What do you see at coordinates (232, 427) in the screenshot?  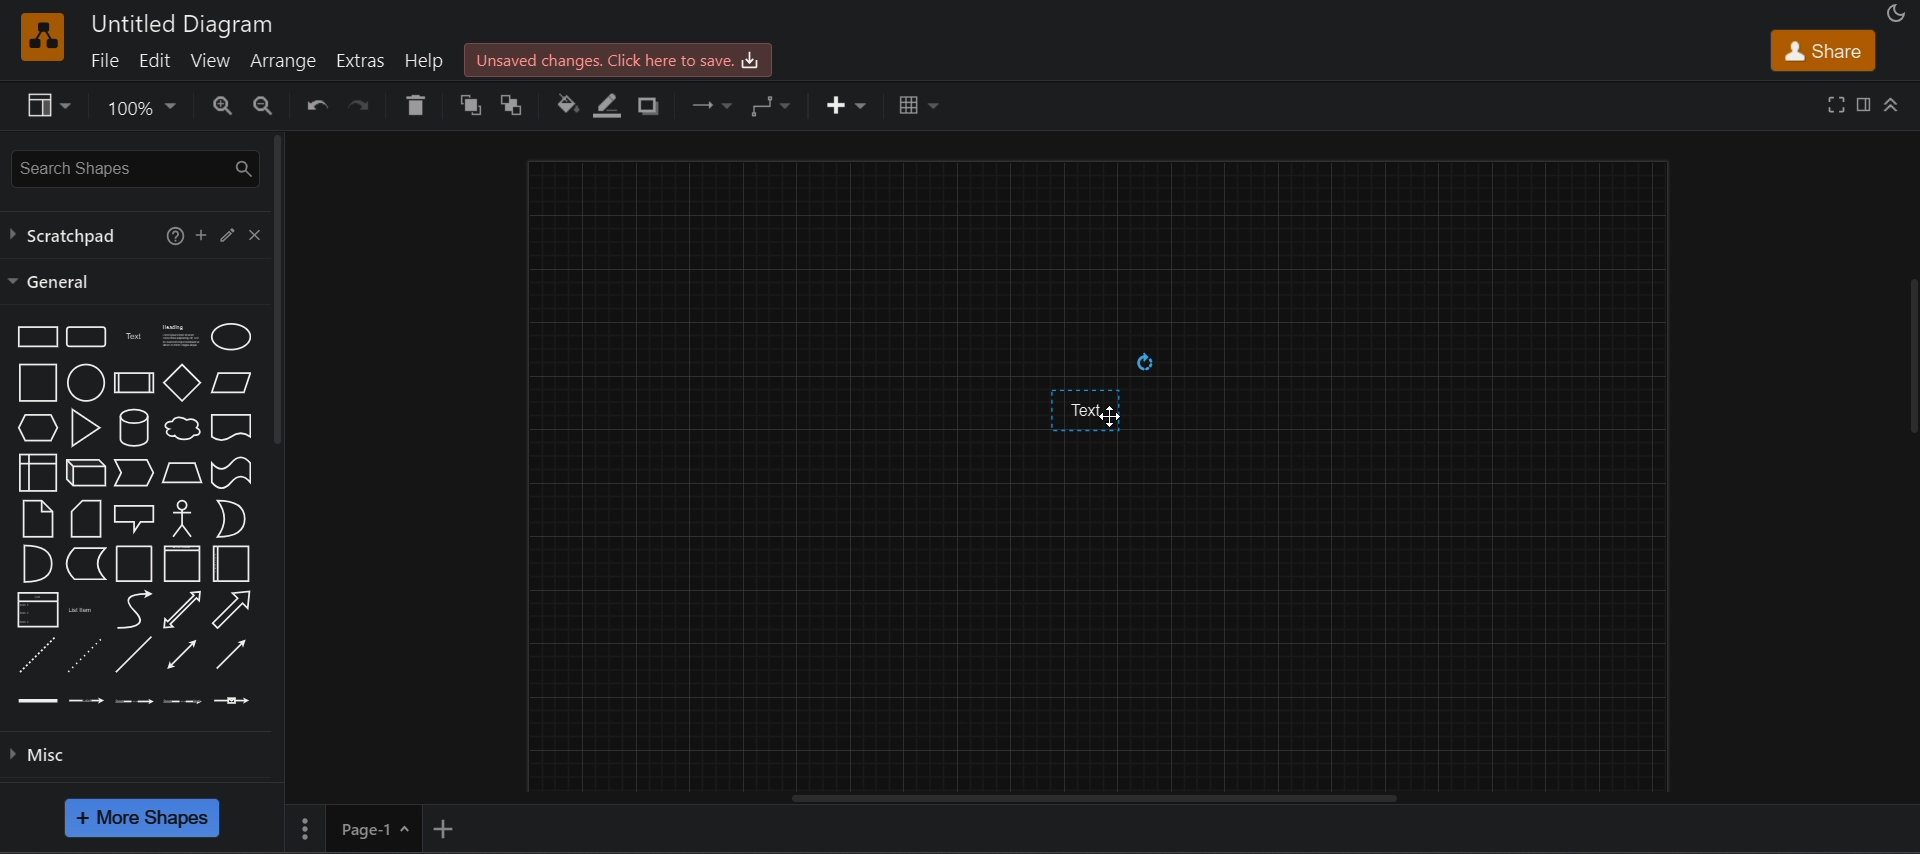 I see `Document` at bounding box center [232, 427].